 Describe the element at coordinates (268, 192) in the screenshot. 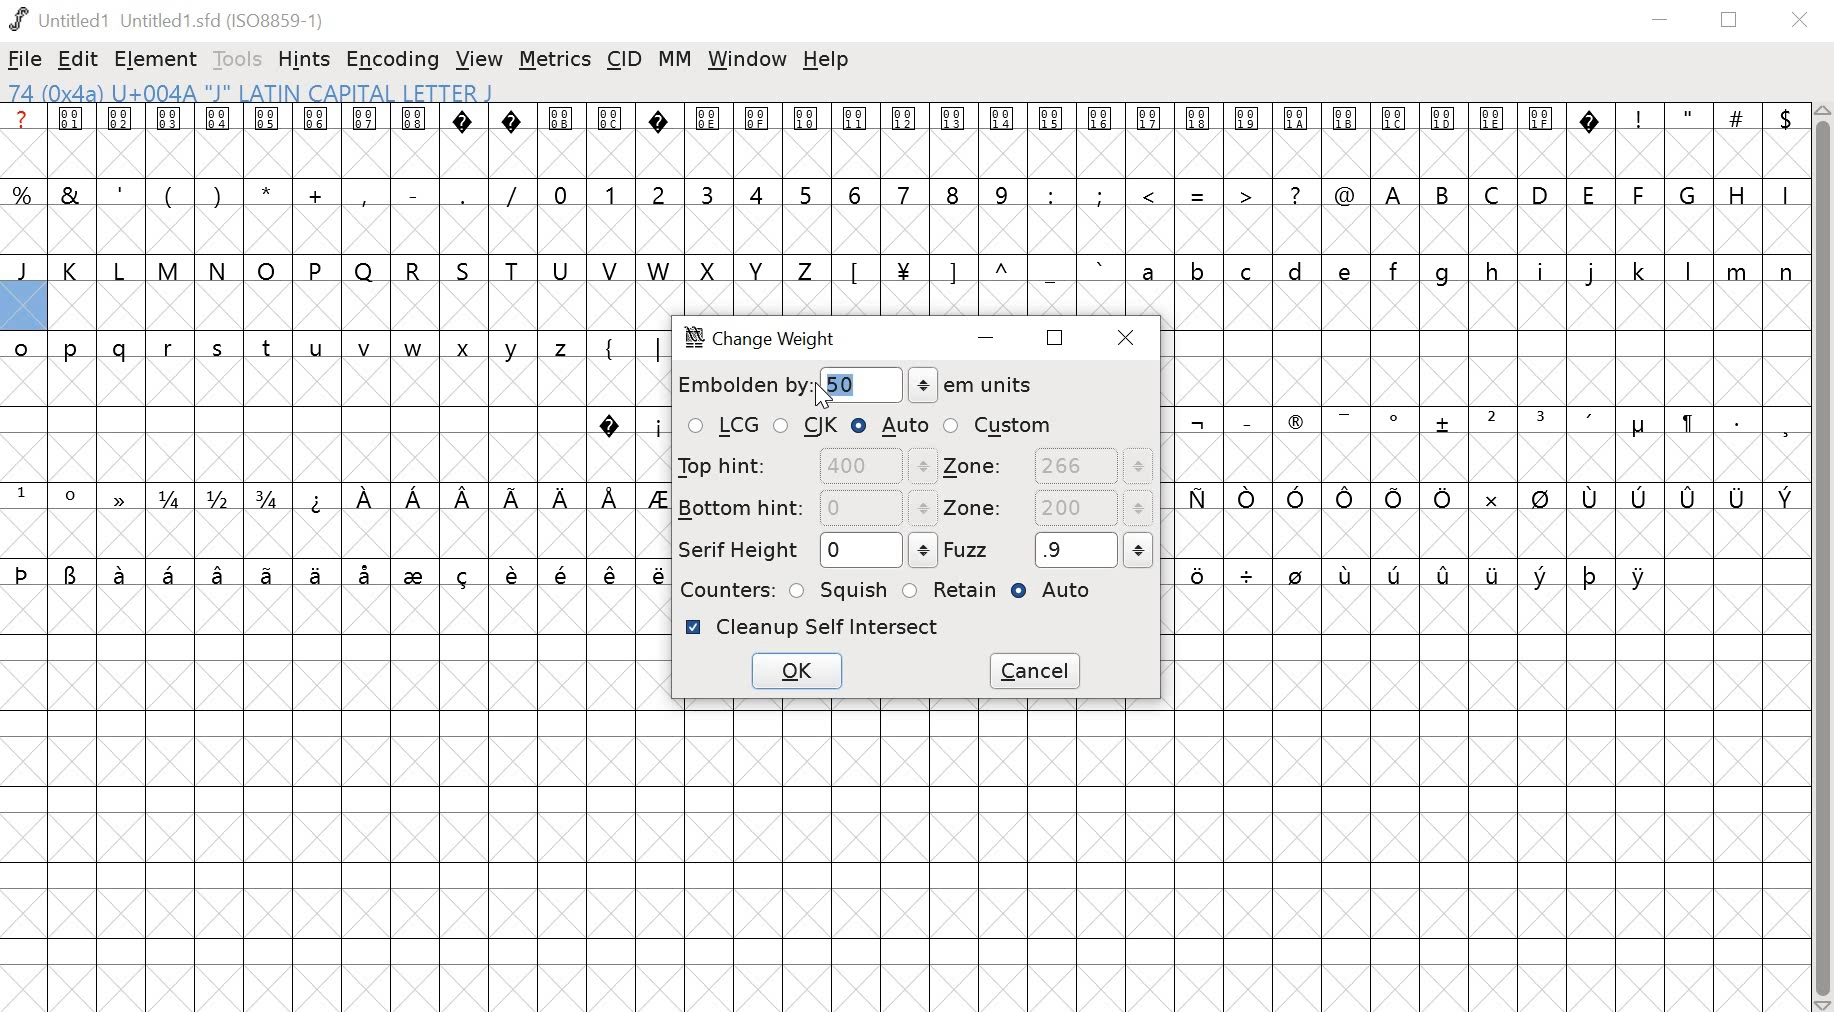

I see `special characters` at that location.